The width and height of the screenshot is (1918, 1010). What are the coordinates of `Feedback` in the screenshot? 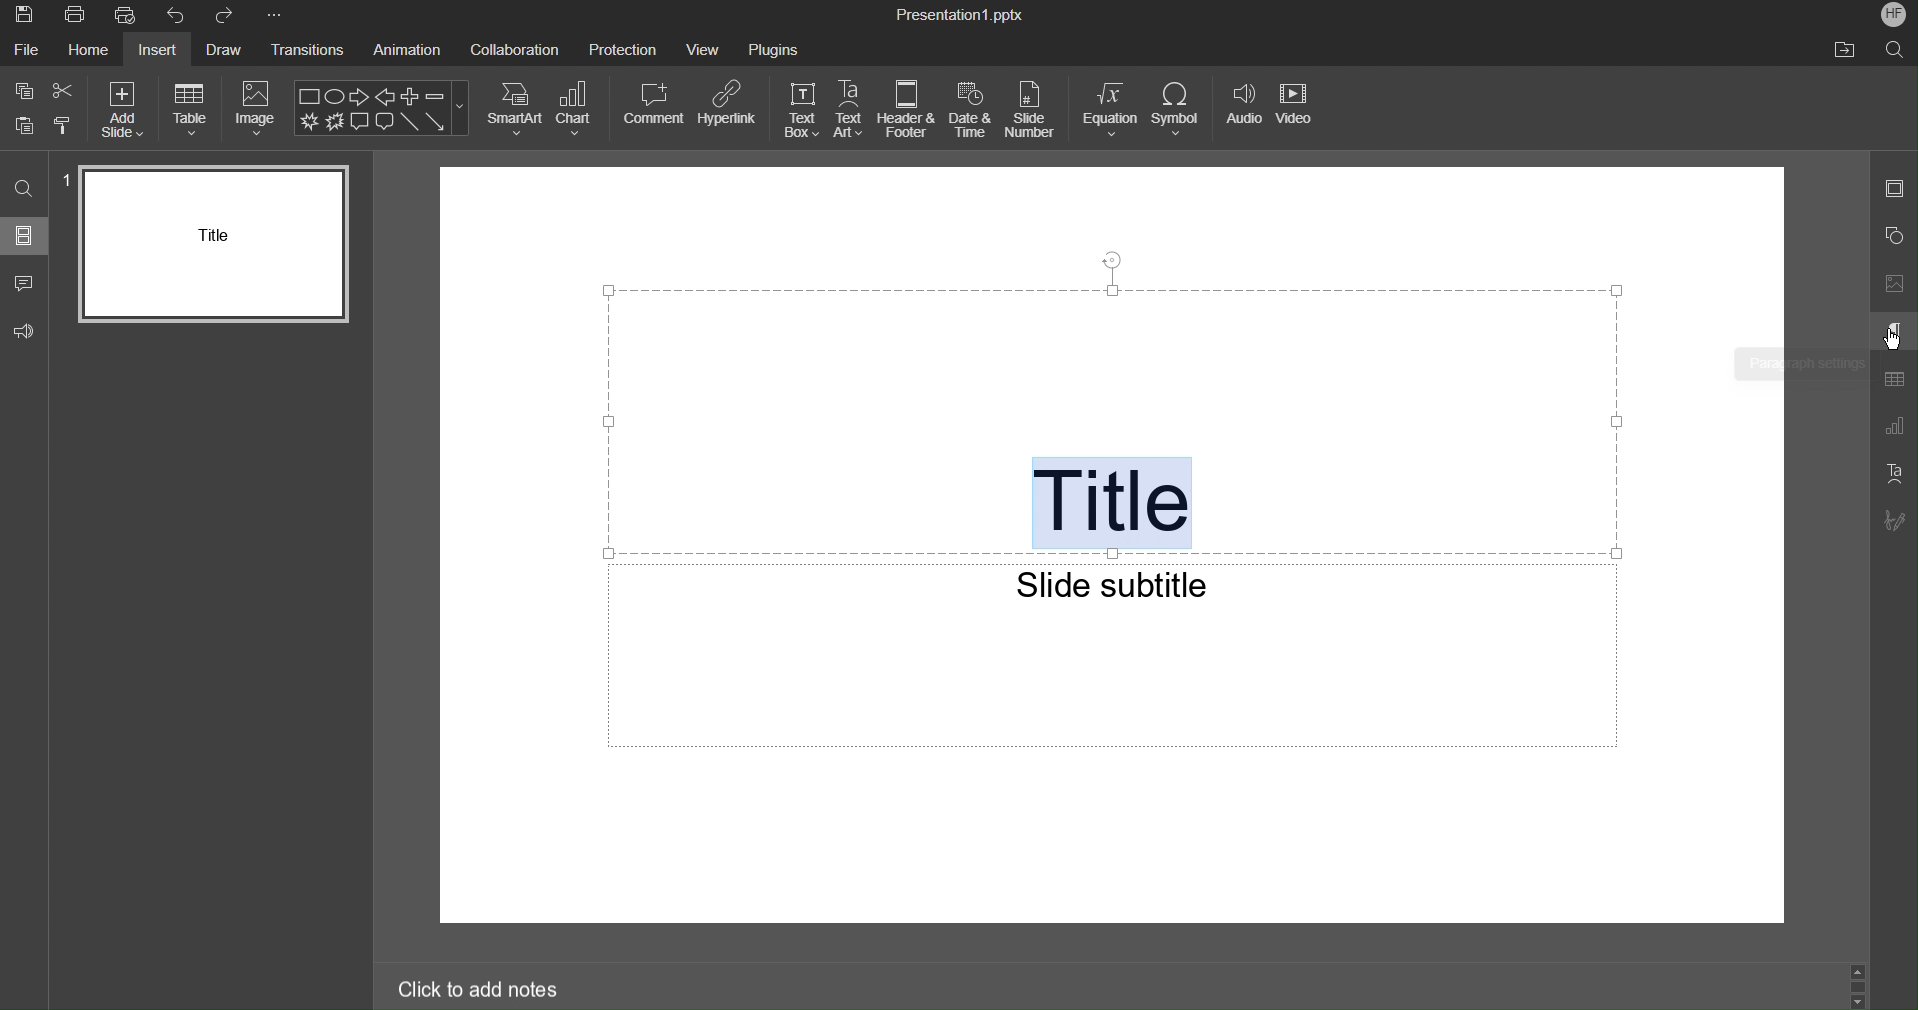 It's located at (28, 331).